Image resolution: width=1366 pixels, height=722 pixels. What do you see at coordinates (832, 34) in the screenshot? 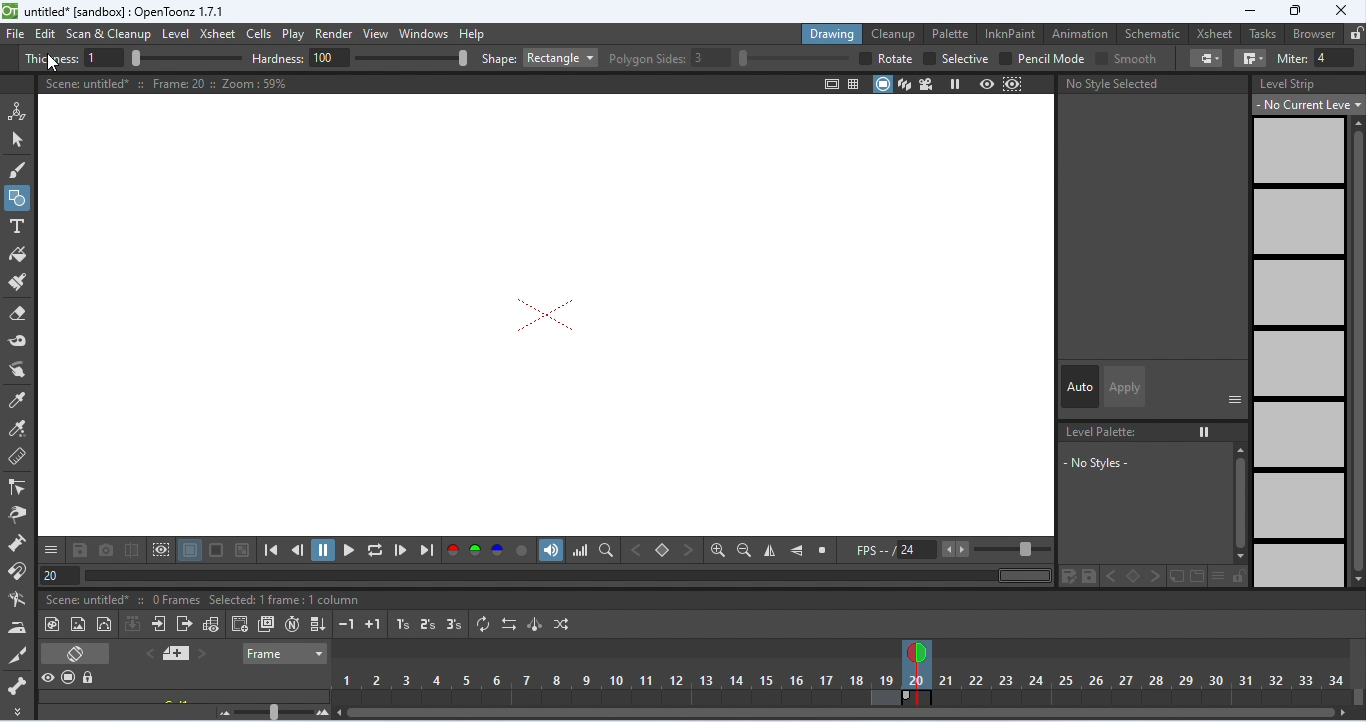
I see `drawing` at bounding box center [832, 34].